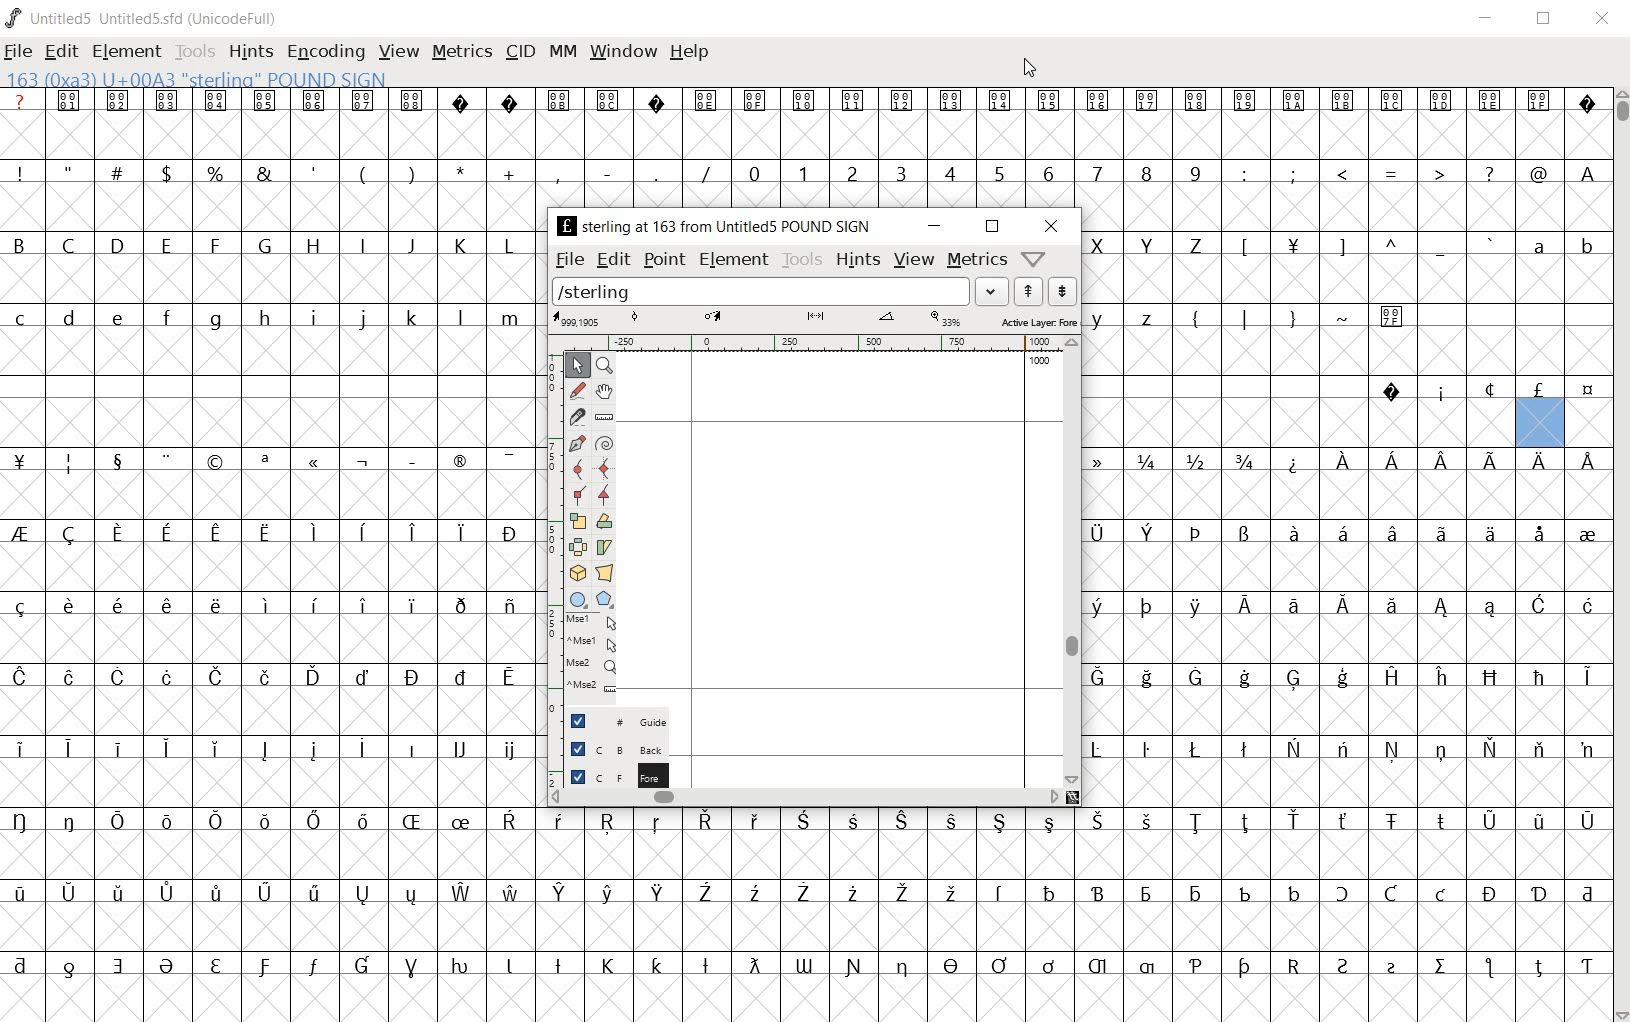  I want to click on Symbol, so click(1243, 892).